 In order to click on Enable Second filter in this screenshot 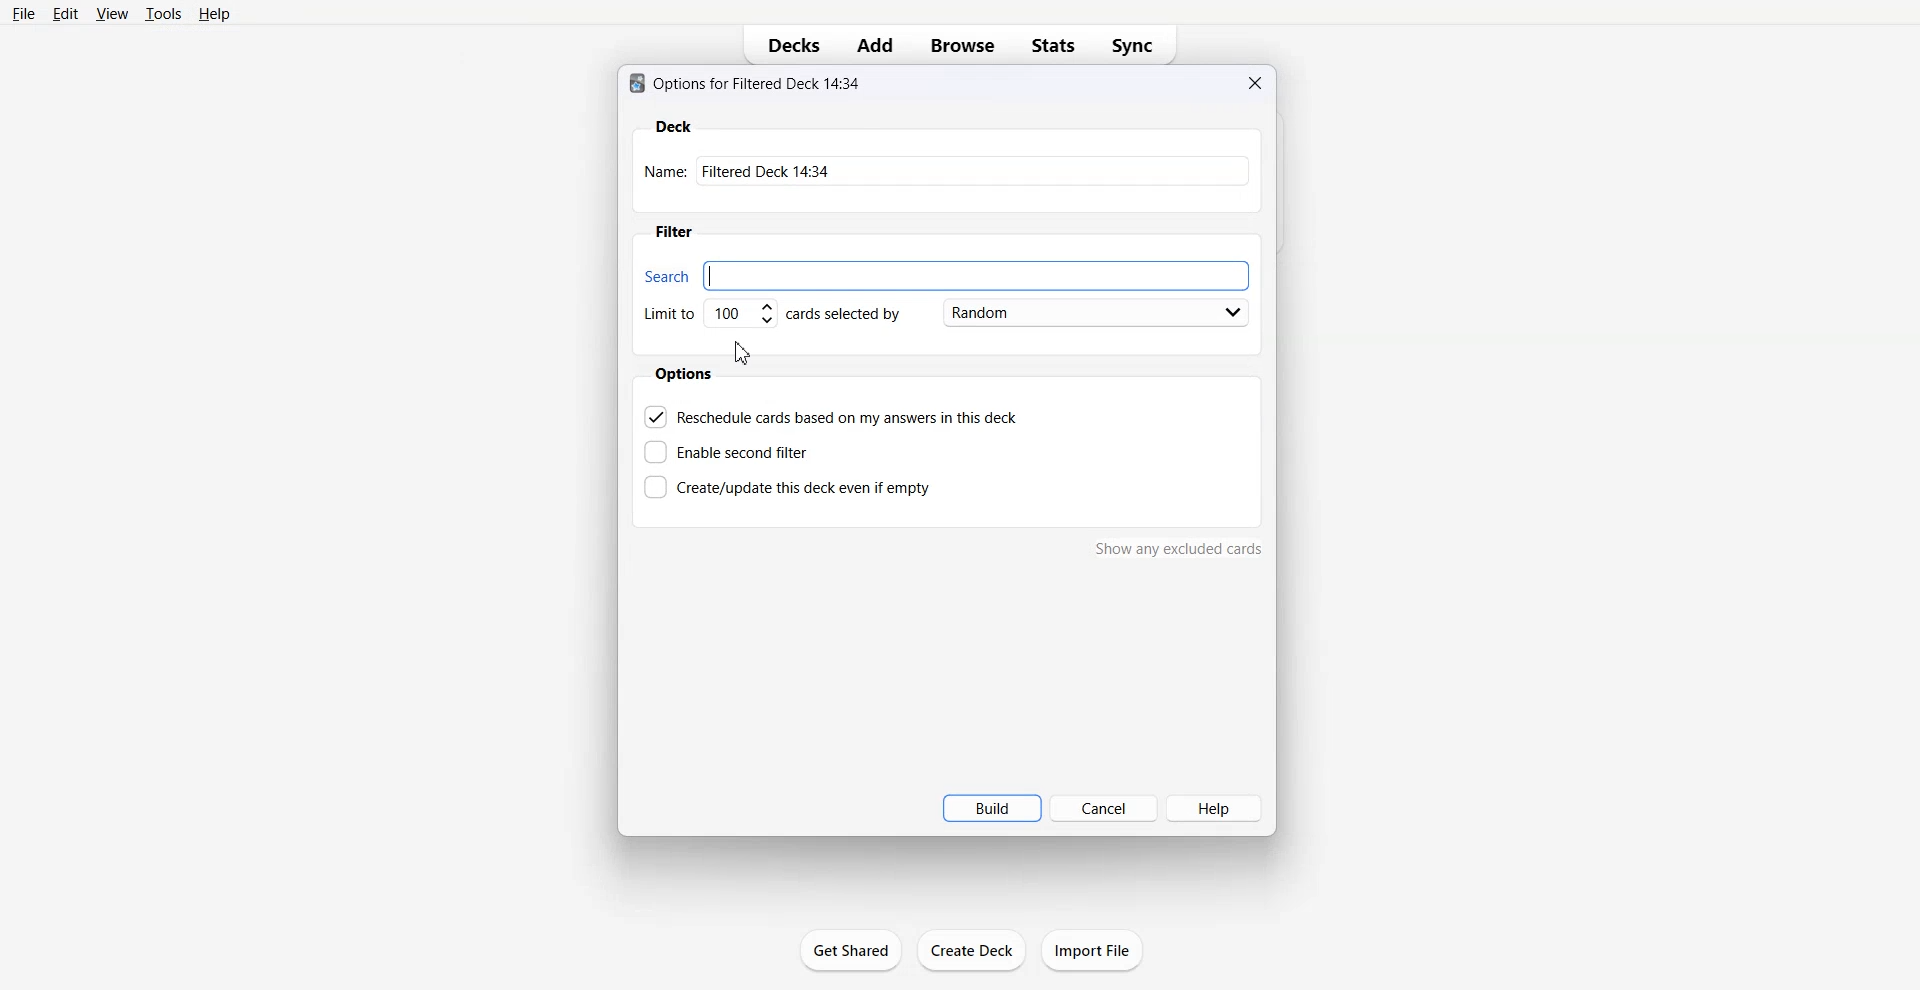, I will do `click(726, 452)`.